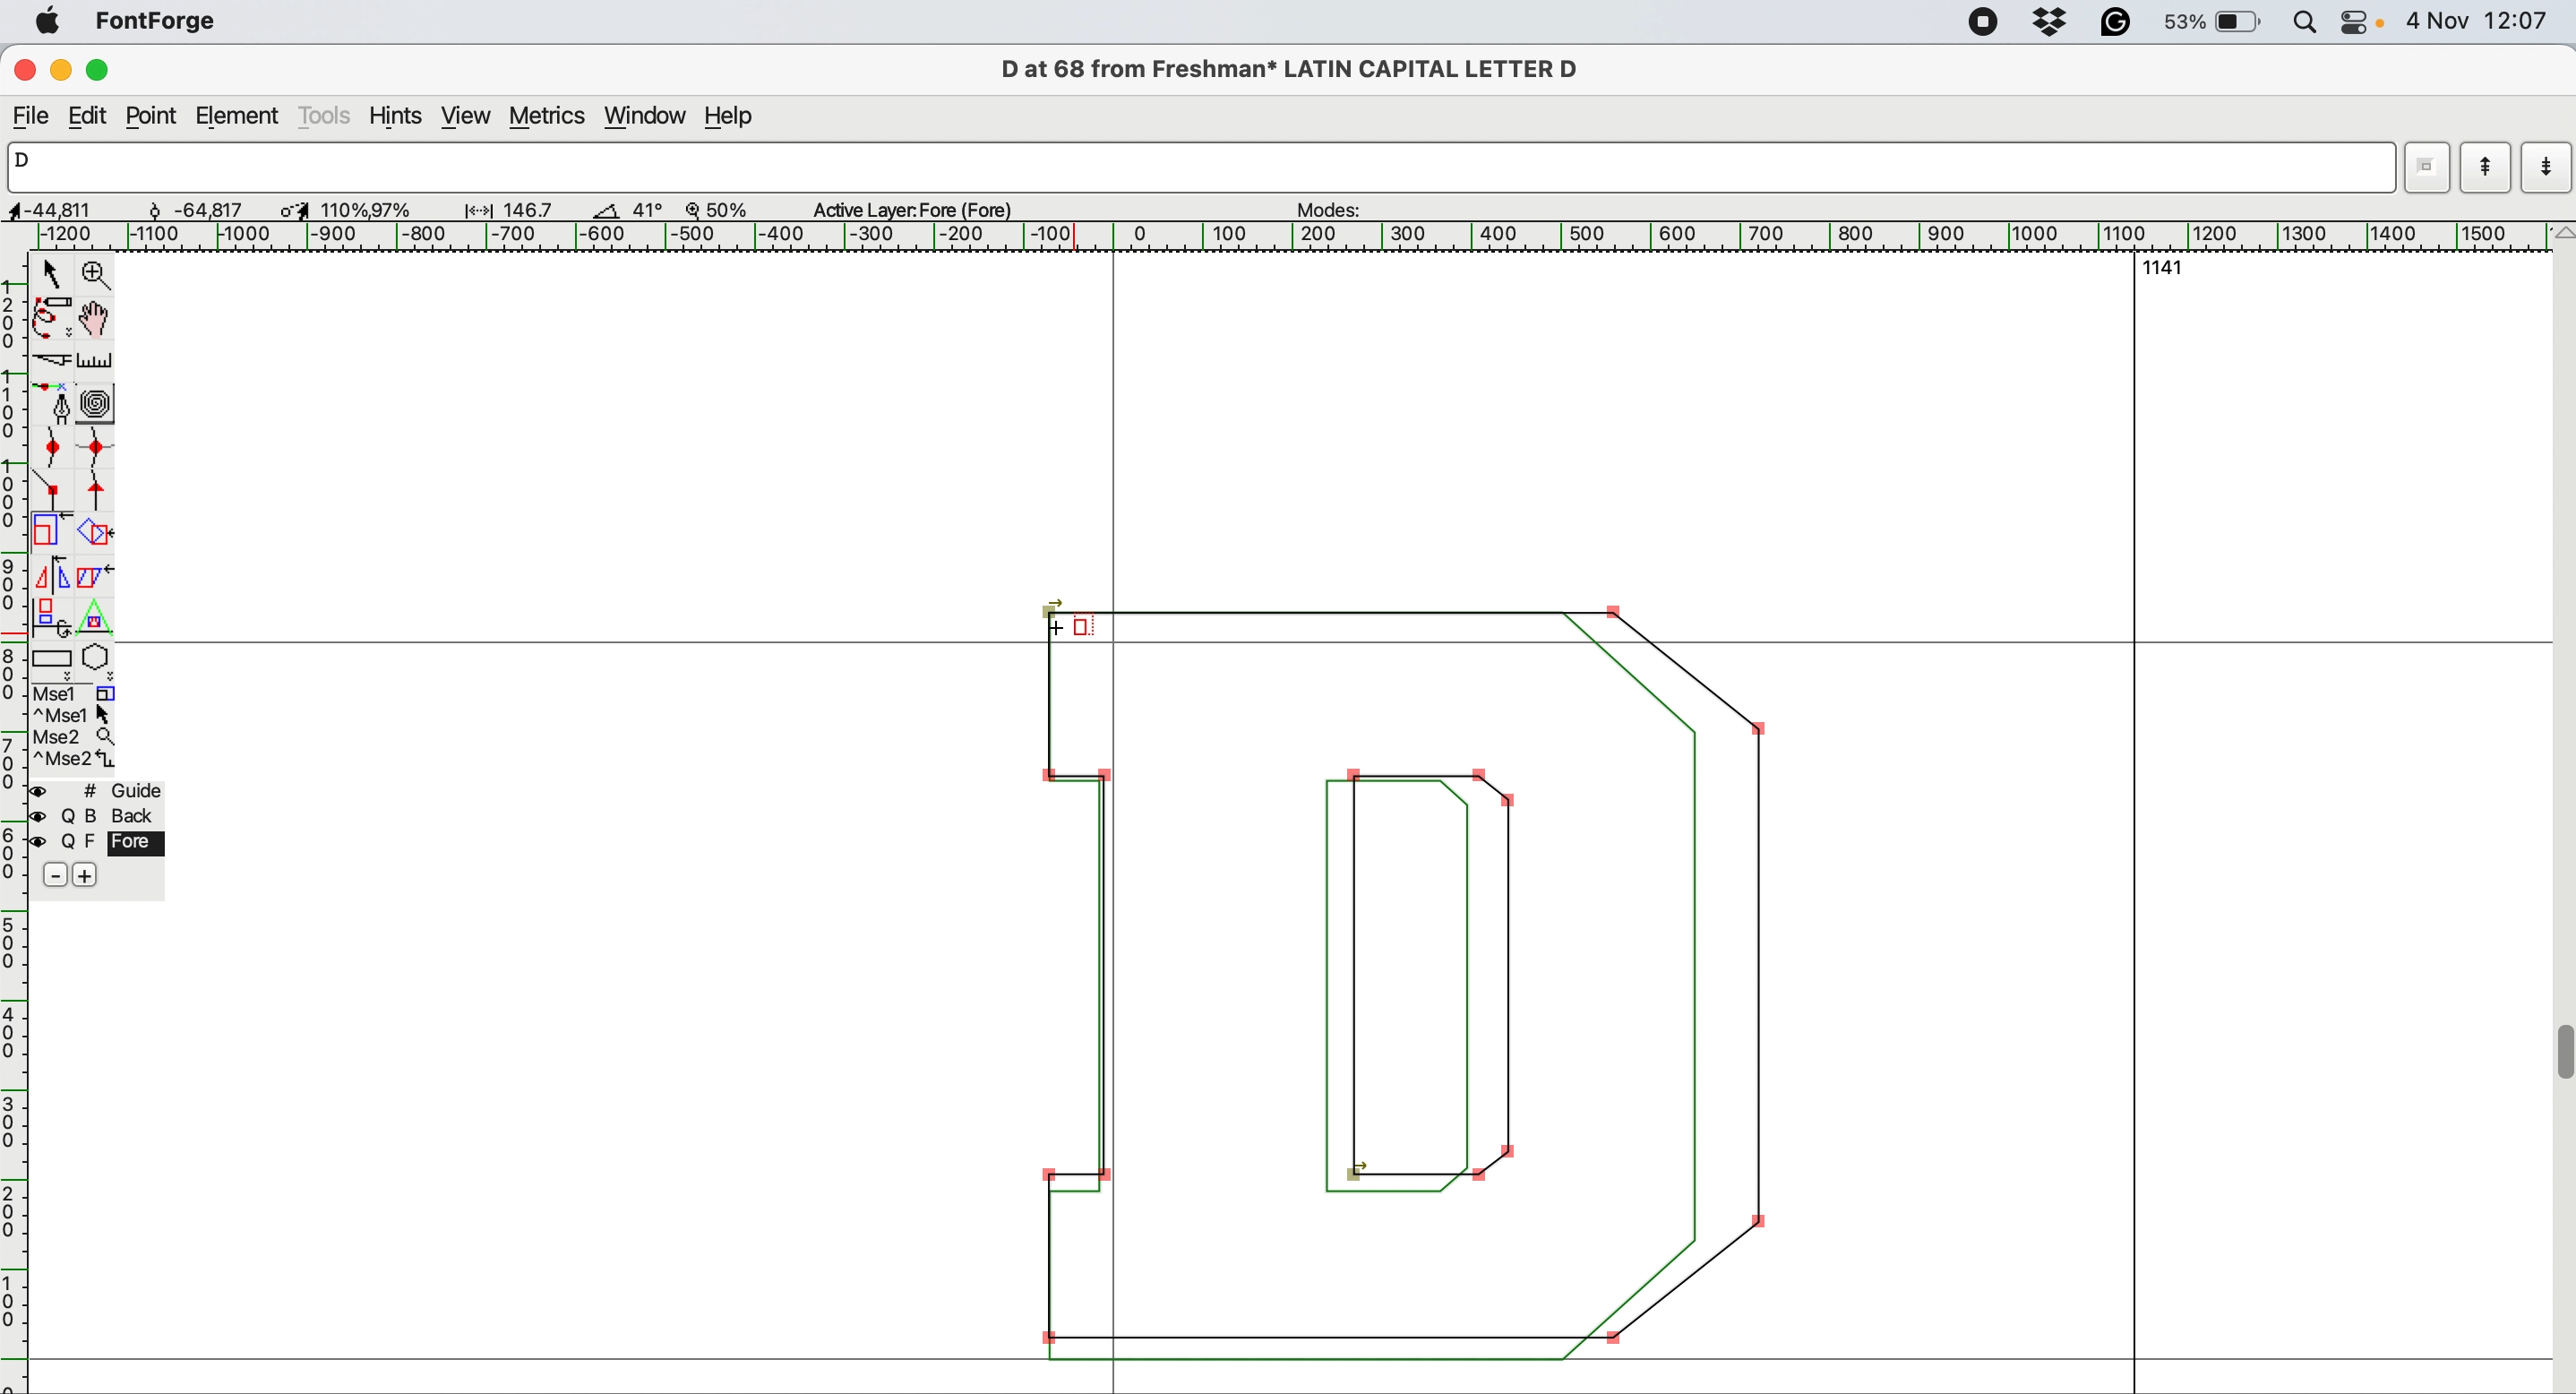 Image resolution: width=2576 pixels, height=1394 pixels. I want to click on 1141, so click(2173, 268).